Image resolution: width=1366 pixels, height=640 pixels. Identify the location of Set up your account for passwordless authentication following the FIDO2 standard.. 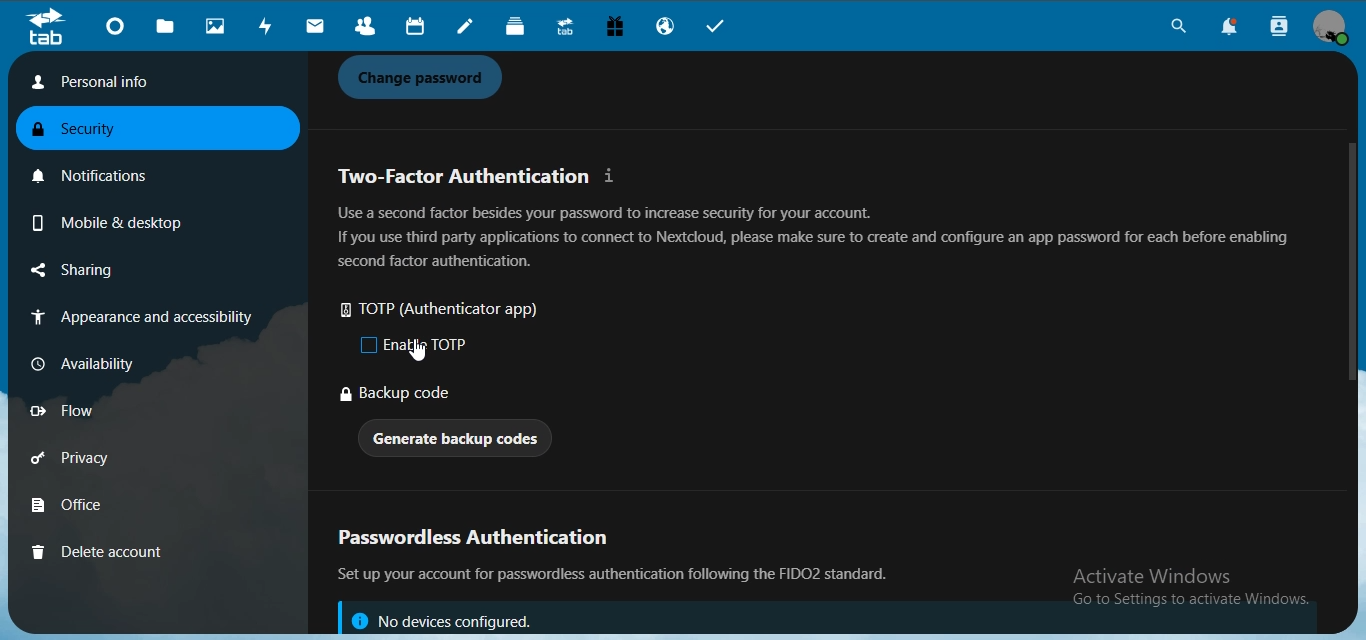
(621, 575).